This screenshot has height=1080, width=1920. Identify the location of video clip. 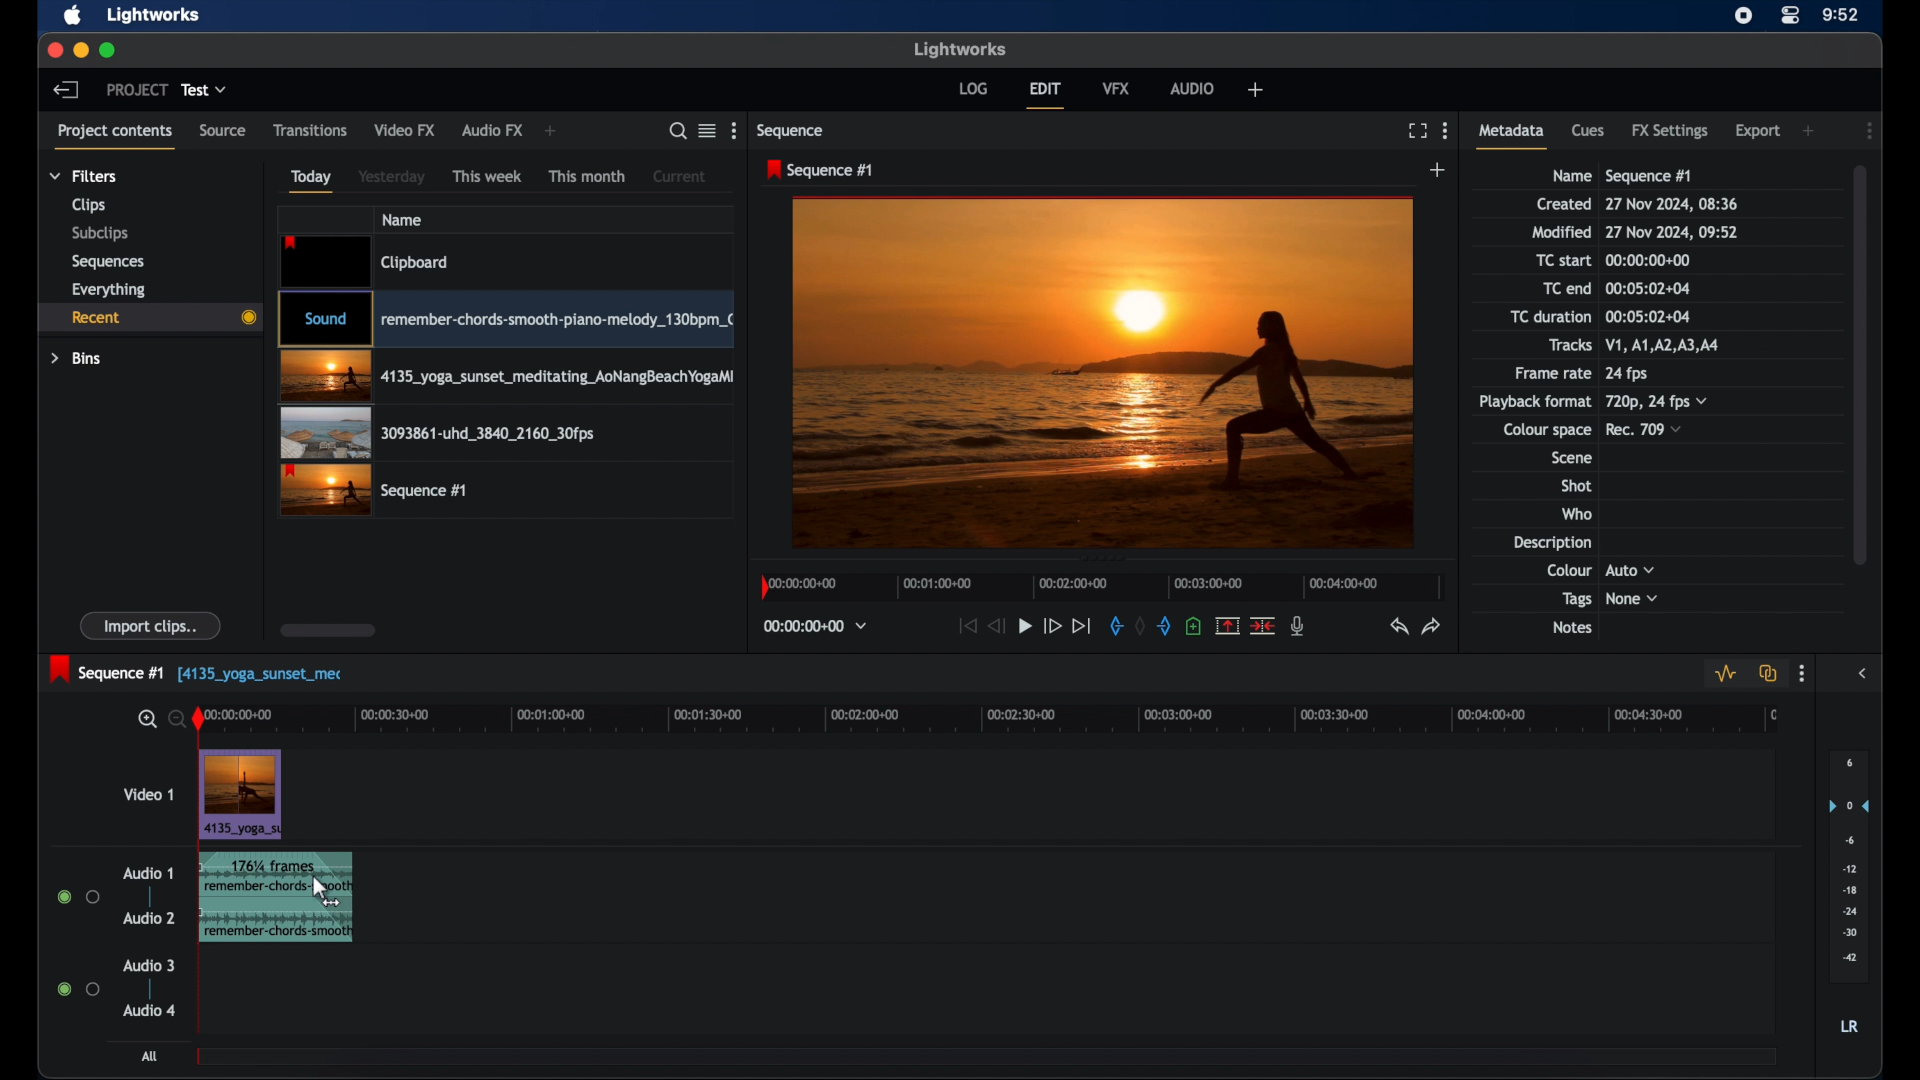
(367, 261).